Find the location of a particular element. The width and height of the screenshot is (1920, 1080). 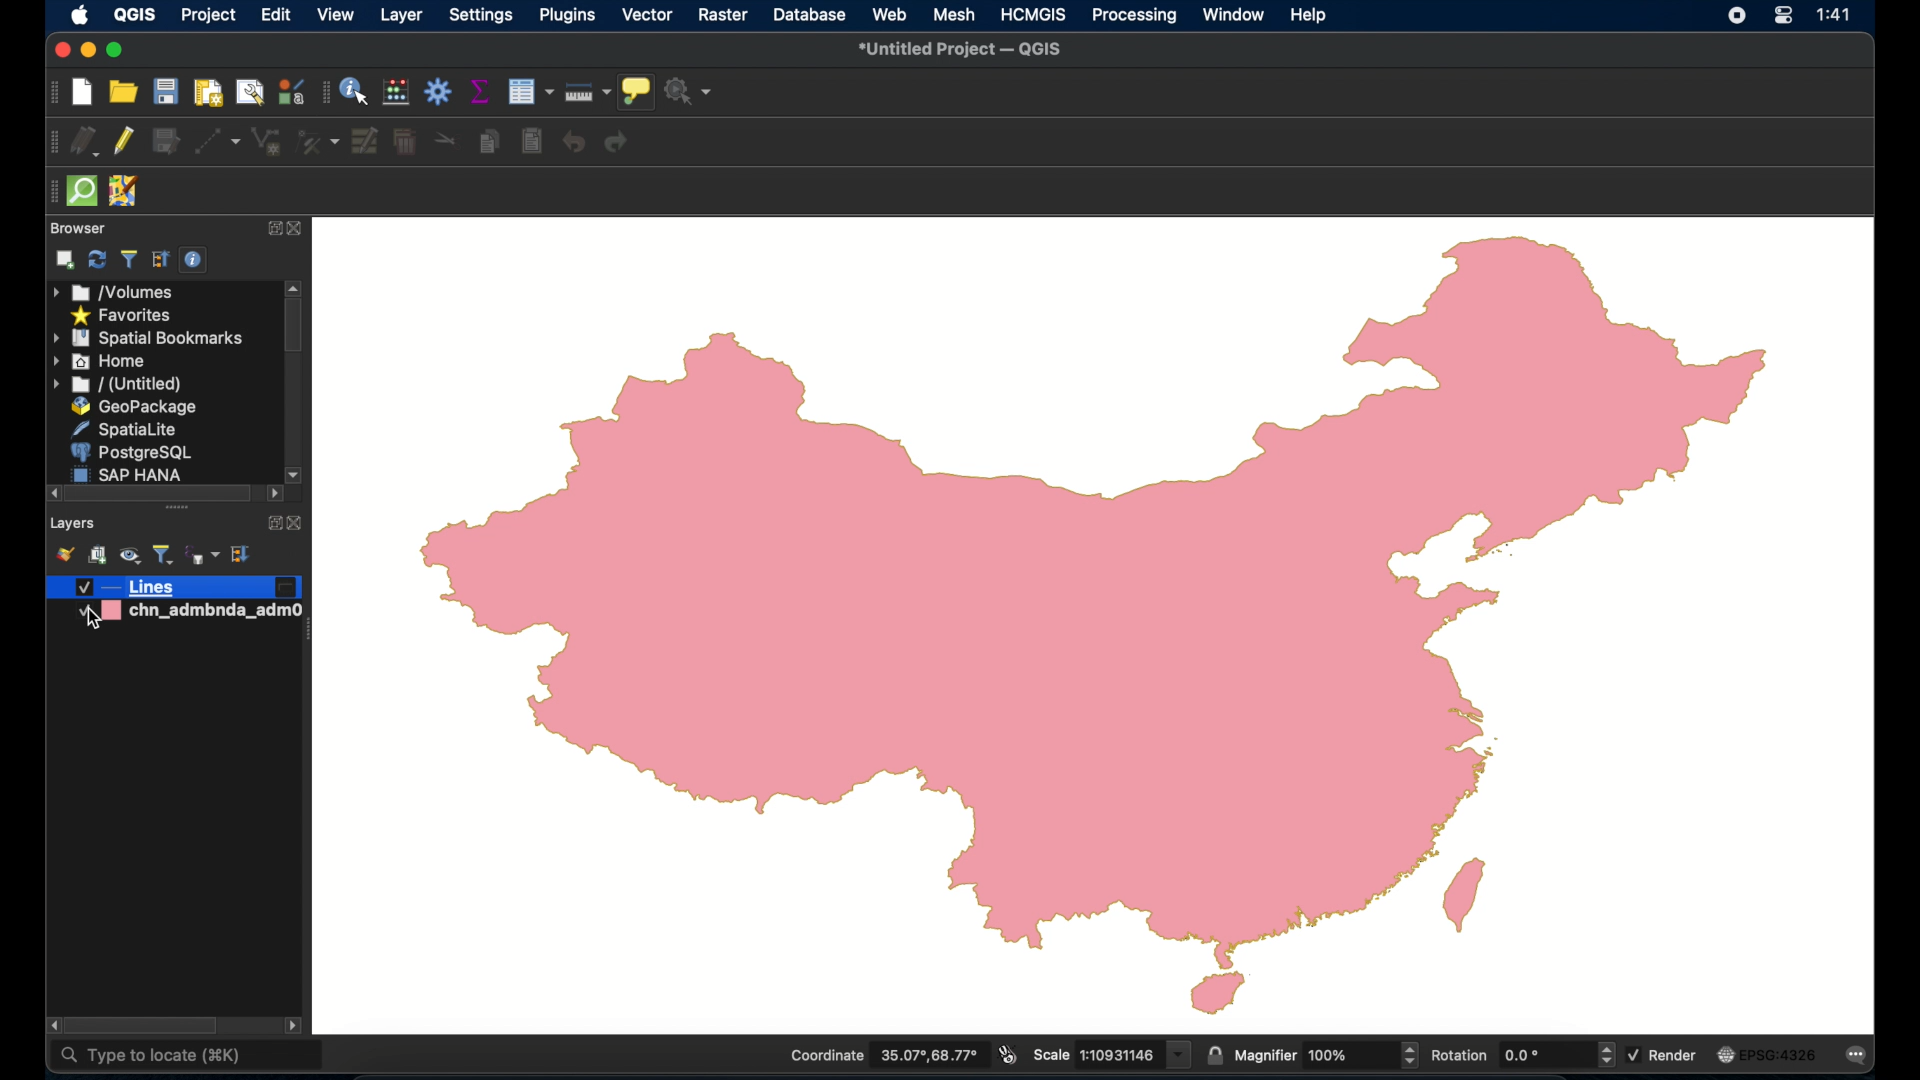

add selected layers is located at coordinates (66, 260).